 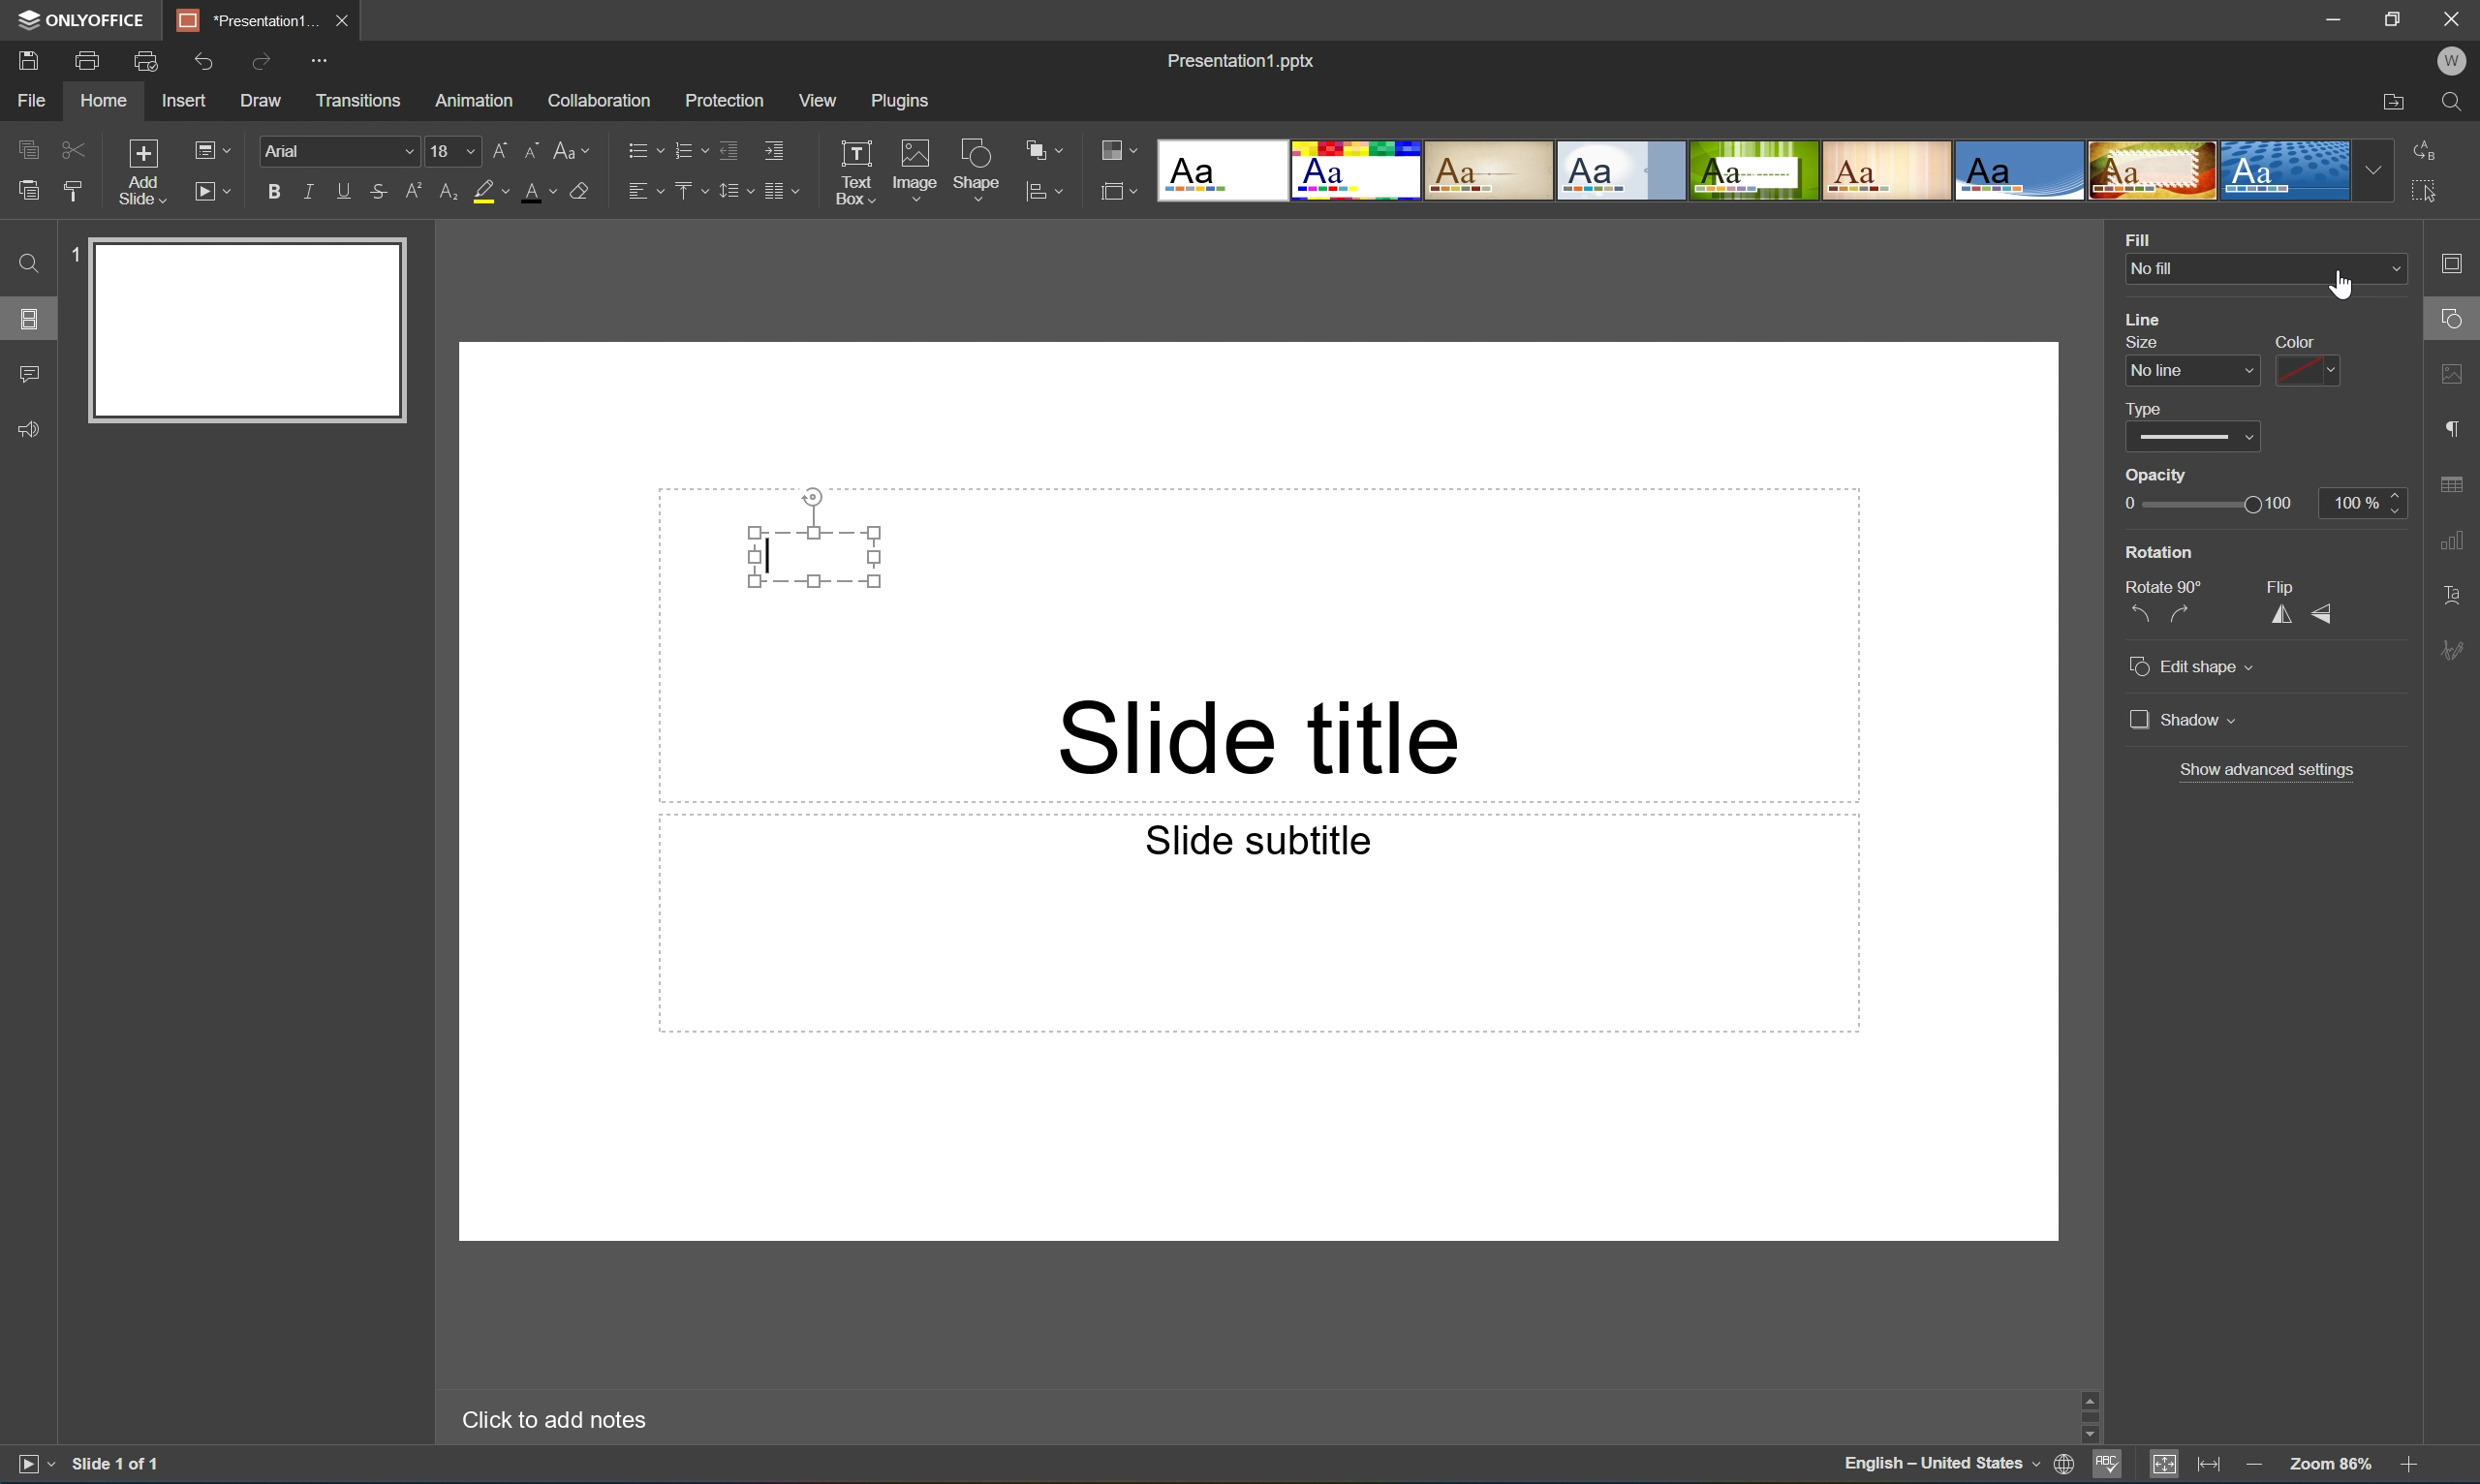 What do you see at coordinates (28, 148) in the screenshot?
I see `Copy` at bounding box center [28, 148].